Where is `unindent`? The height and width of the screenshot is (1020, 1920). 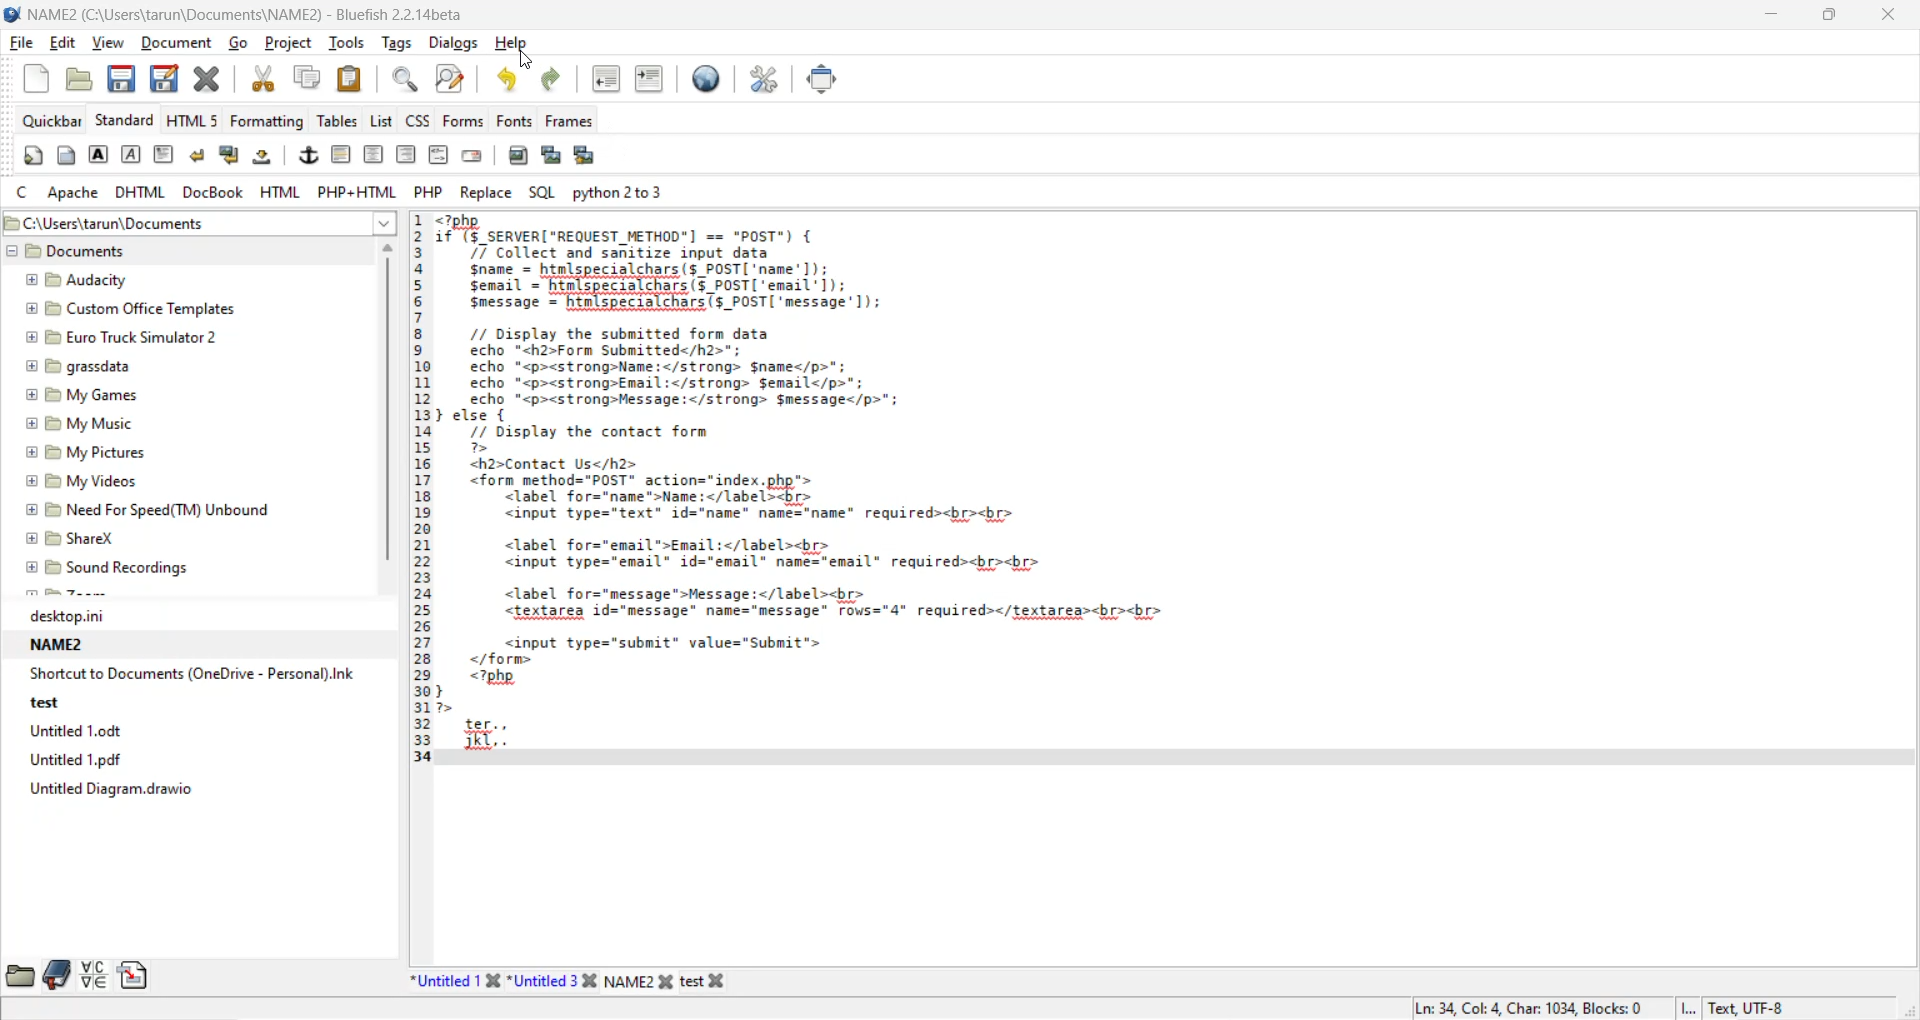 unindent is located at coordinates (607, 81).